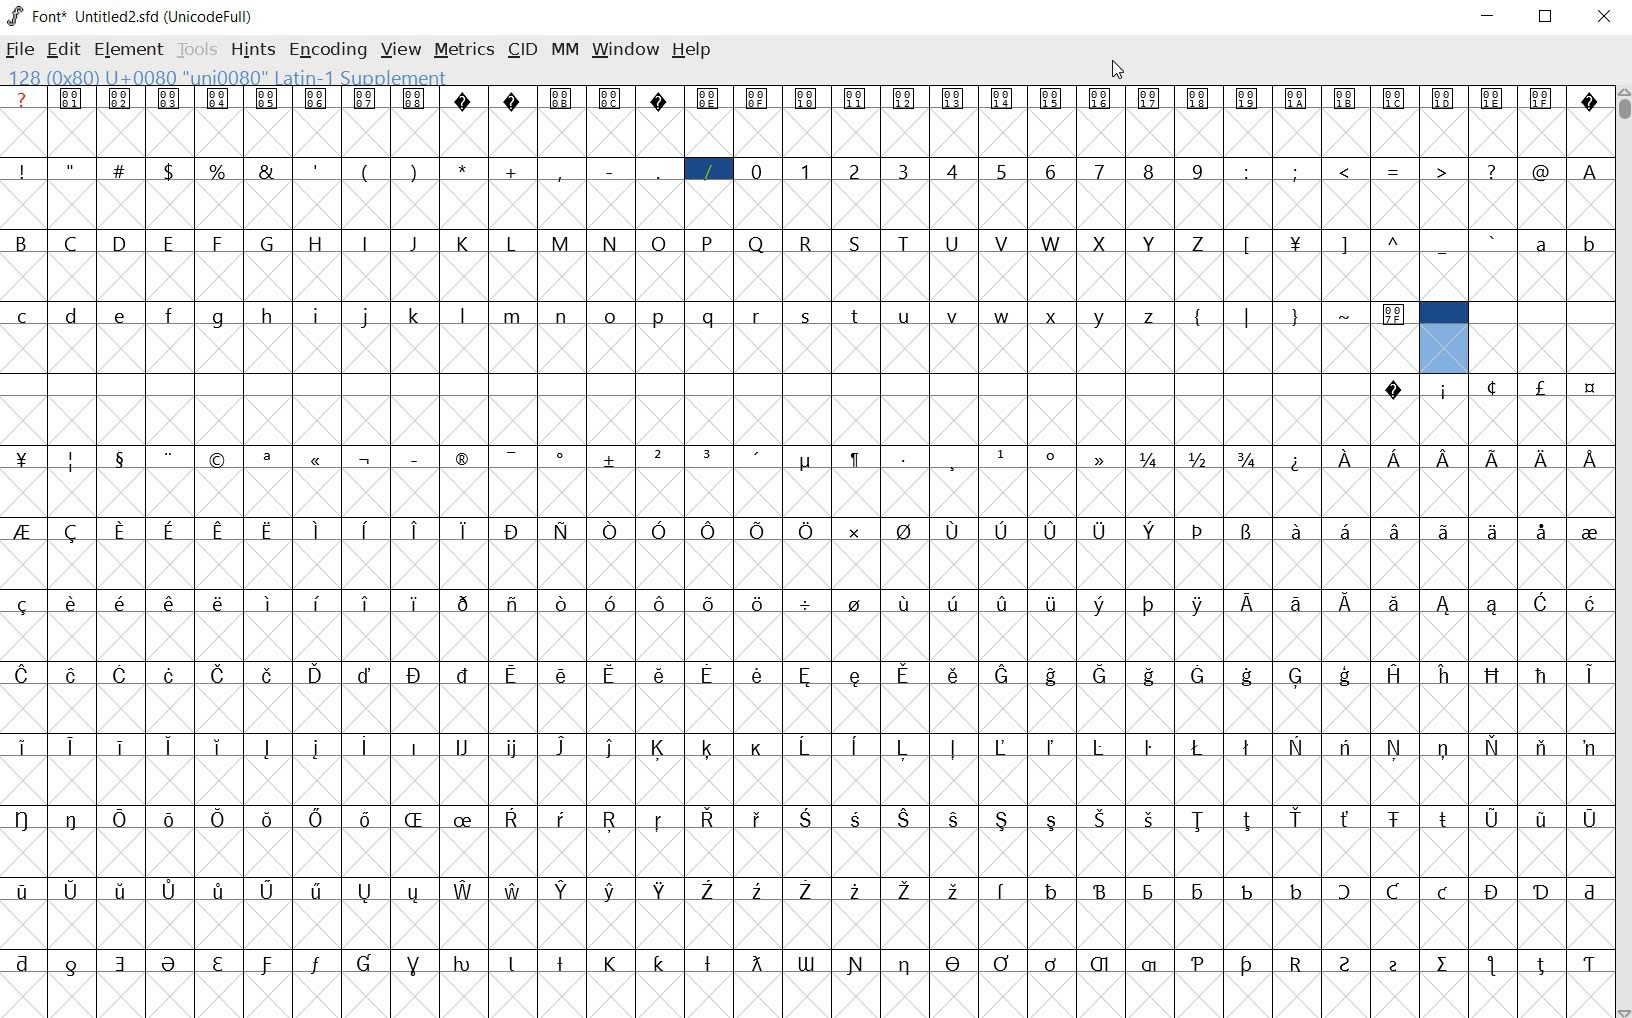  Describe the element at coordinates (20, 891) in the screenshot. I see `Symbol` at that location.